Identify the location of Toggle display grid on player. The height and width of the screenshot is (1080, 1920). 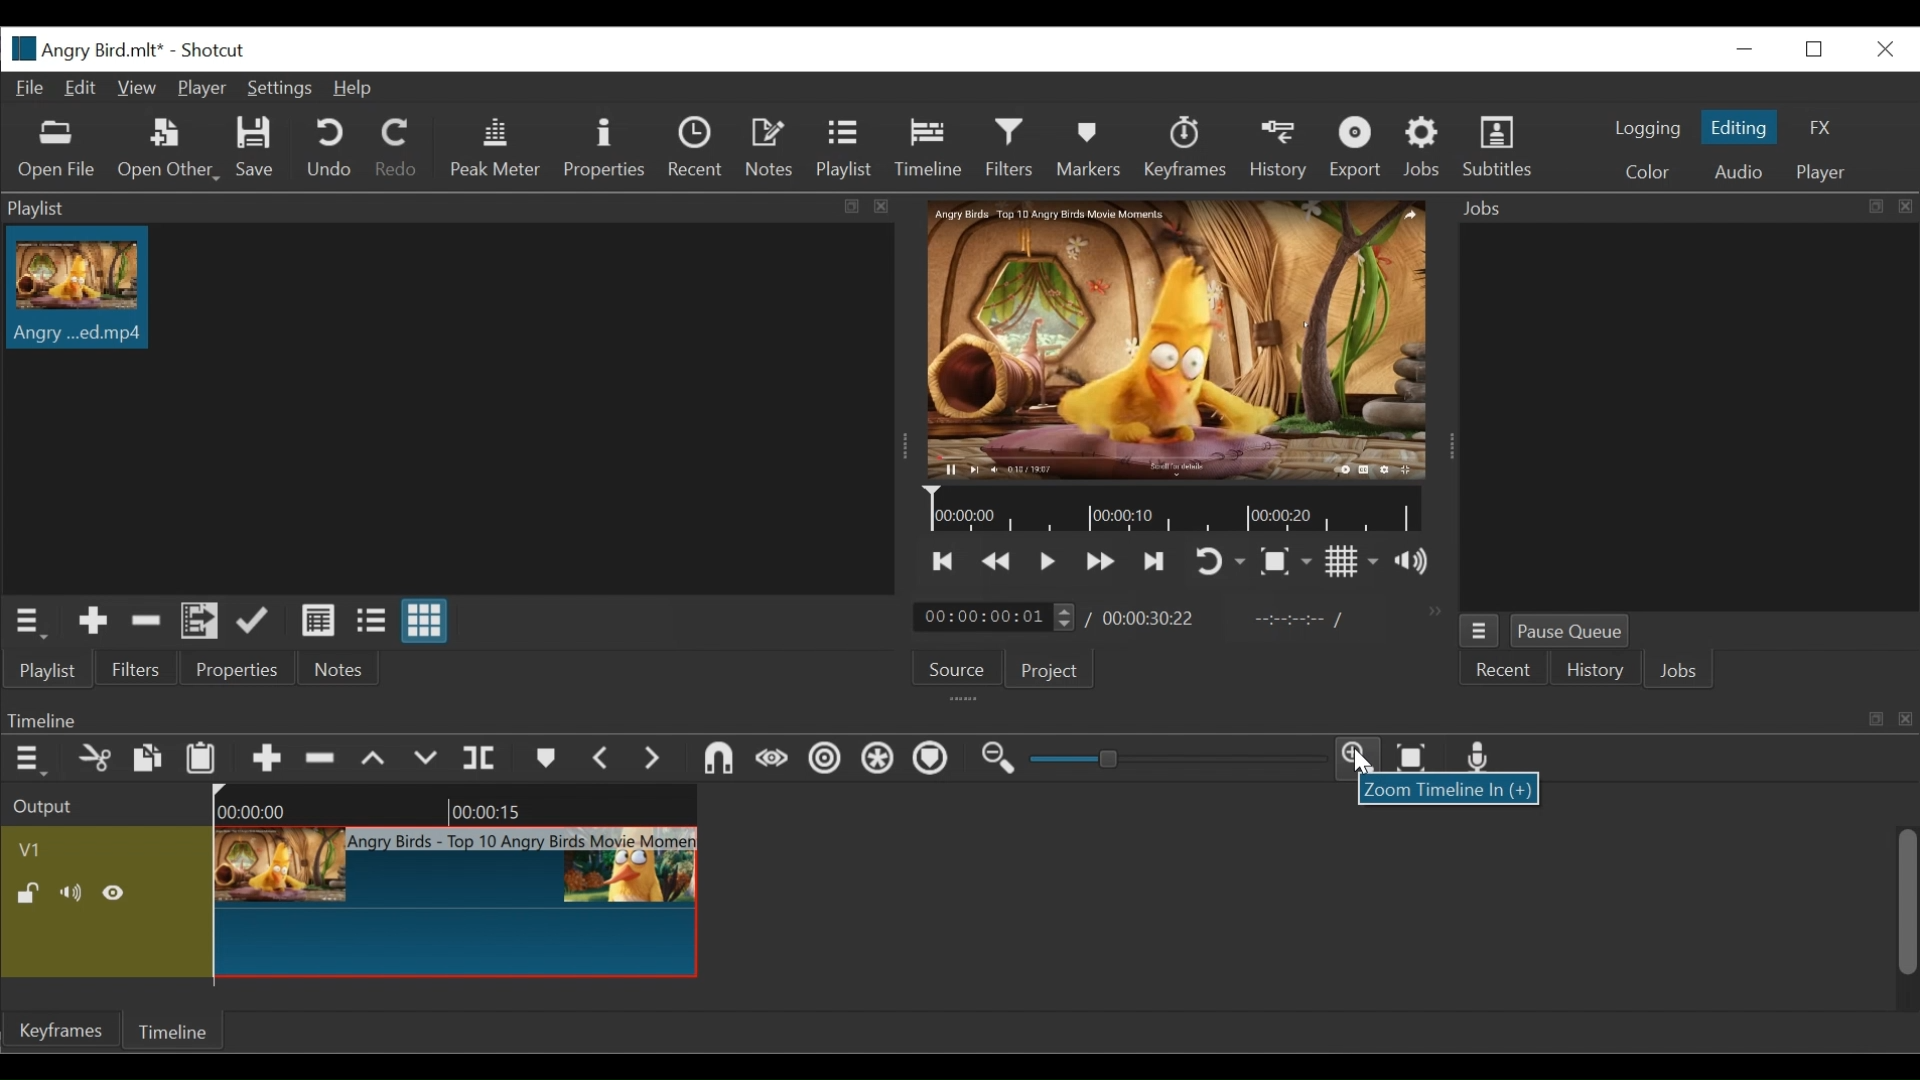
(1353, 562).